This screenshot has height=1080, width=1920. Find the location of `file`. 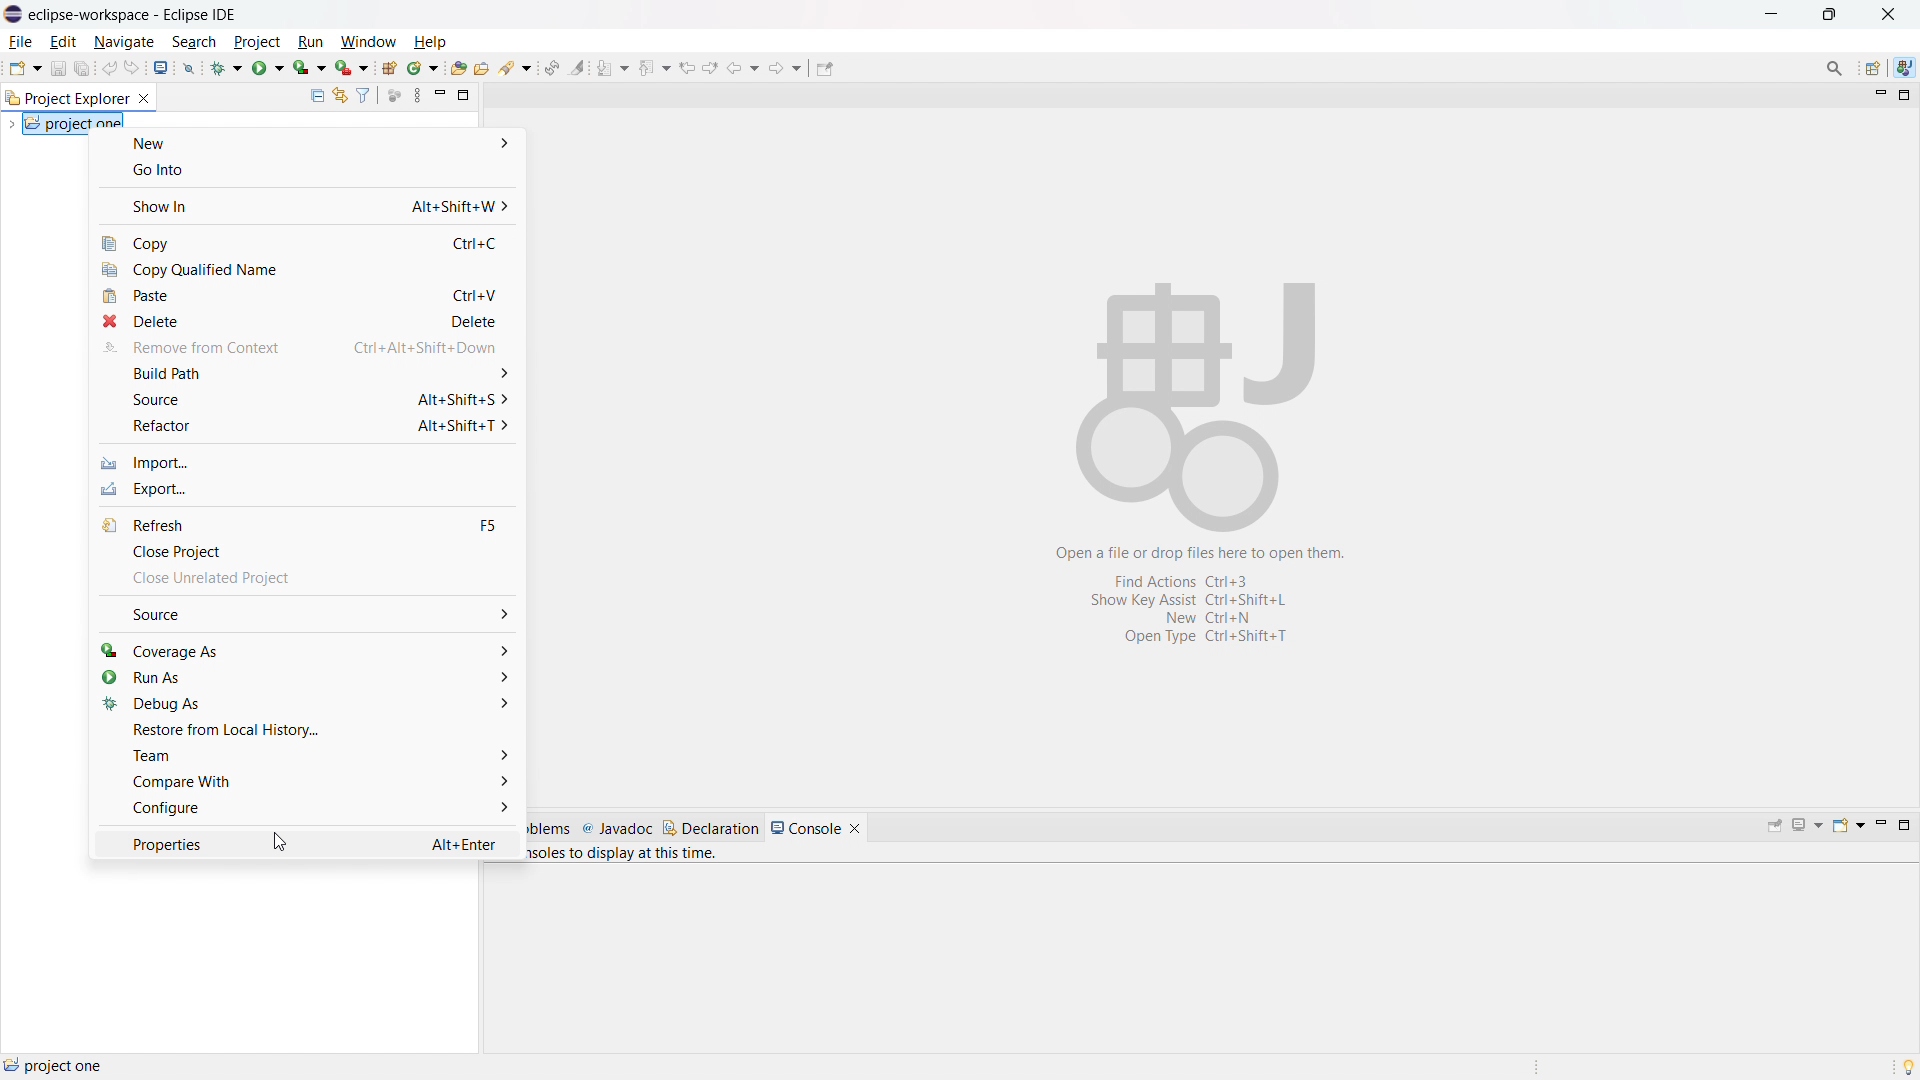

file is located at coordinates (21, 42).